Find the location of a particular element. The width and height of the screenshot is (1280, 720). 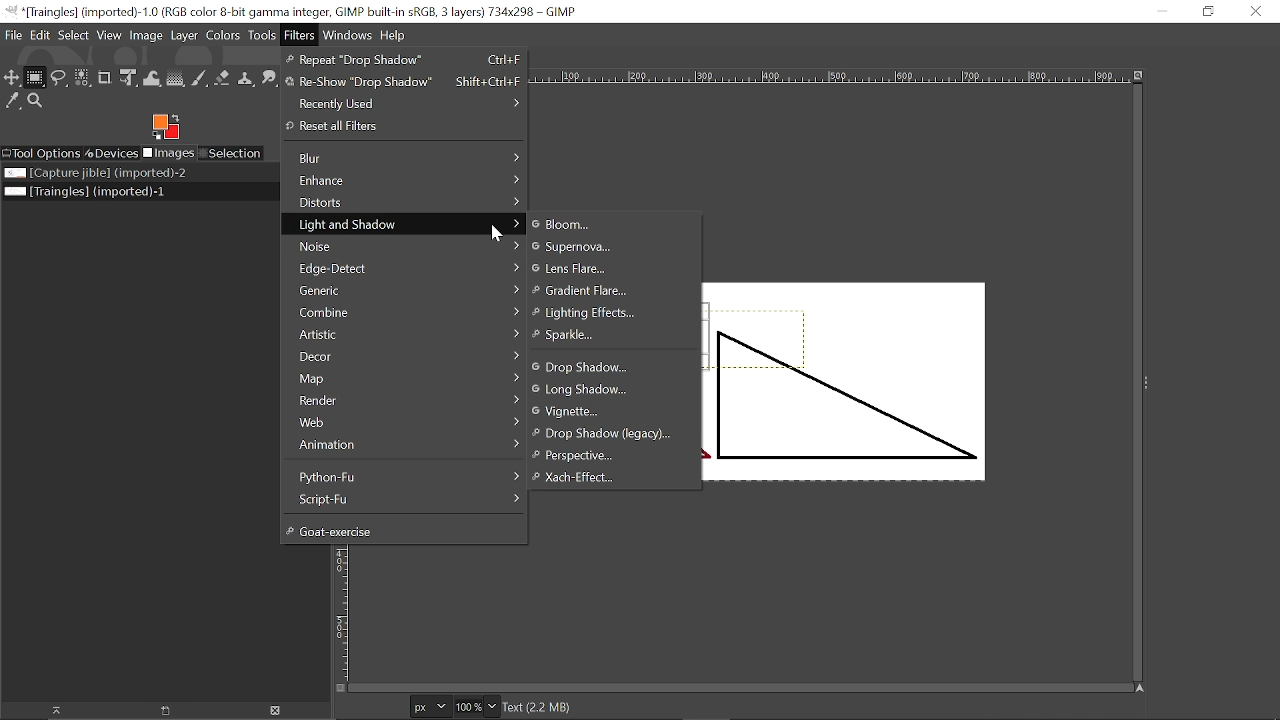

vertical label is located at coordinates (343, 627).